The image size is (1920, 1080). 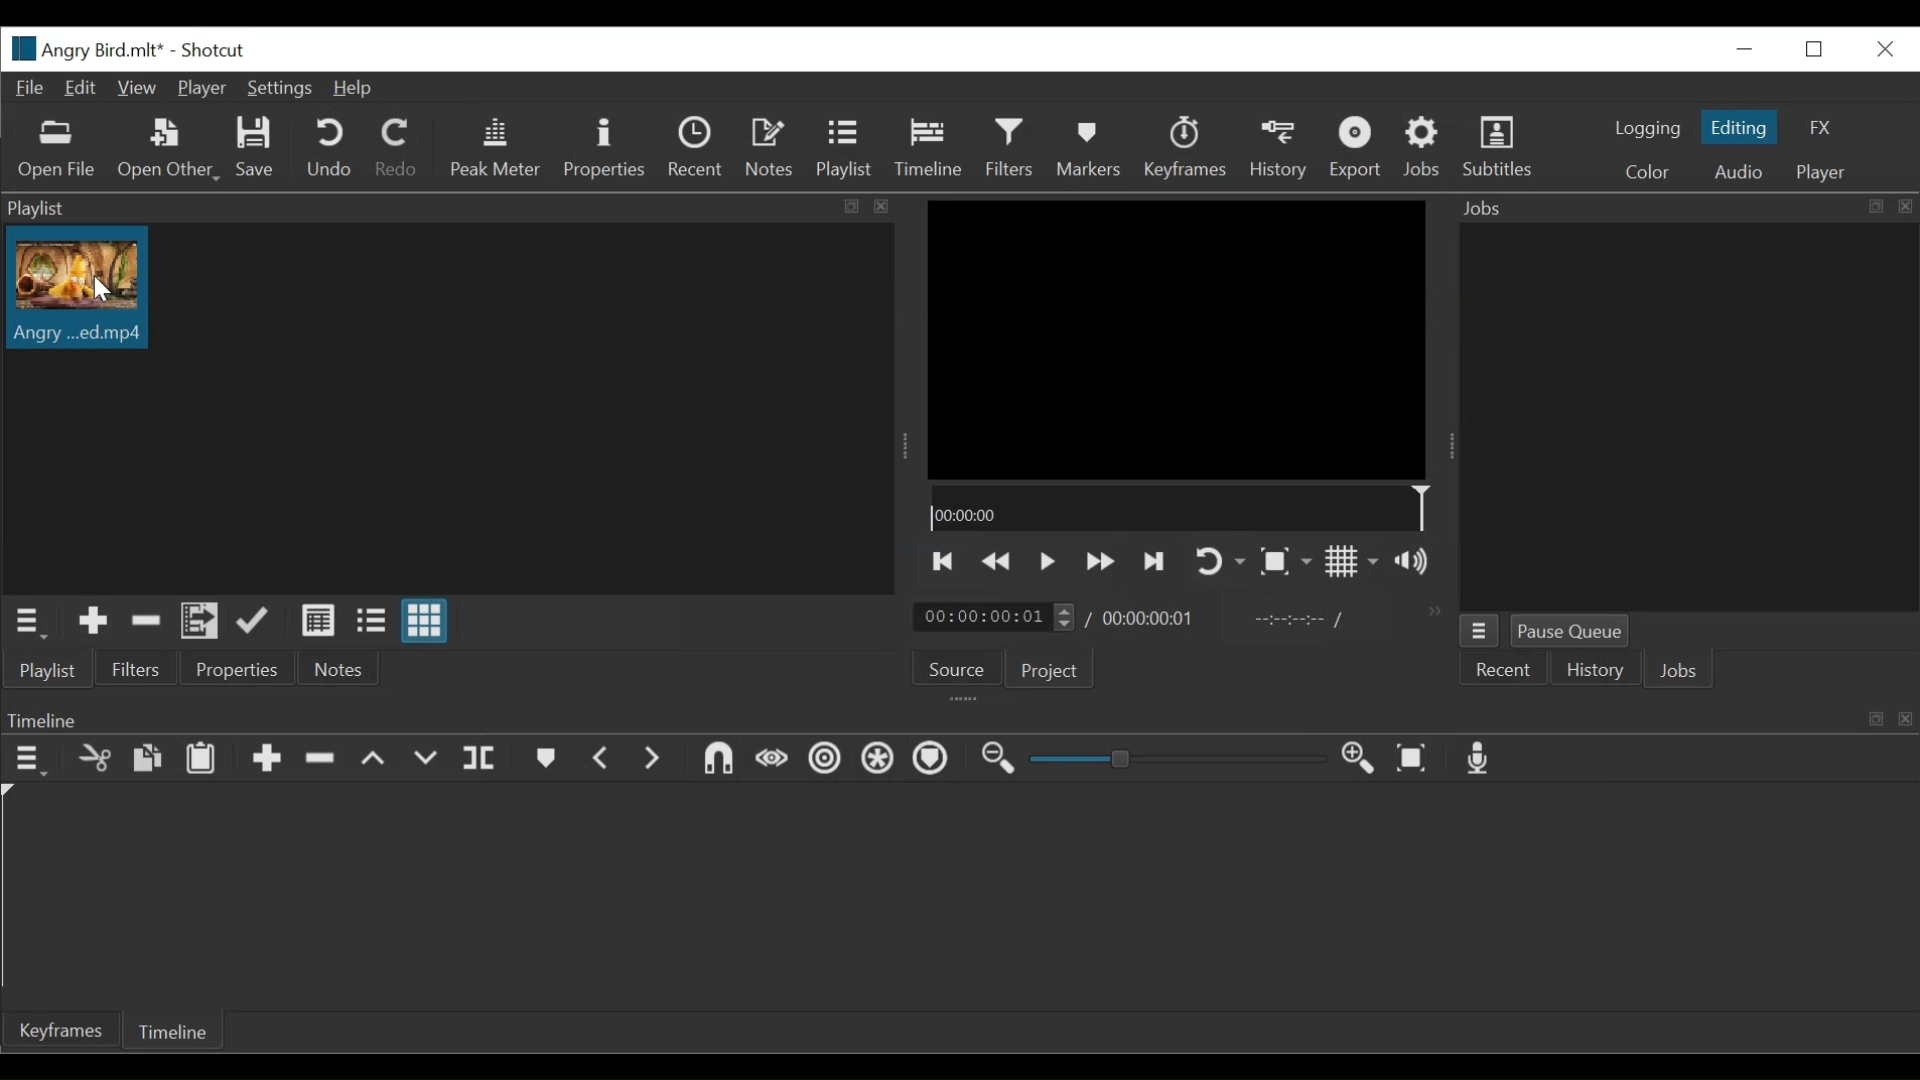 I want to click on player, so click(x=1821, y=172).